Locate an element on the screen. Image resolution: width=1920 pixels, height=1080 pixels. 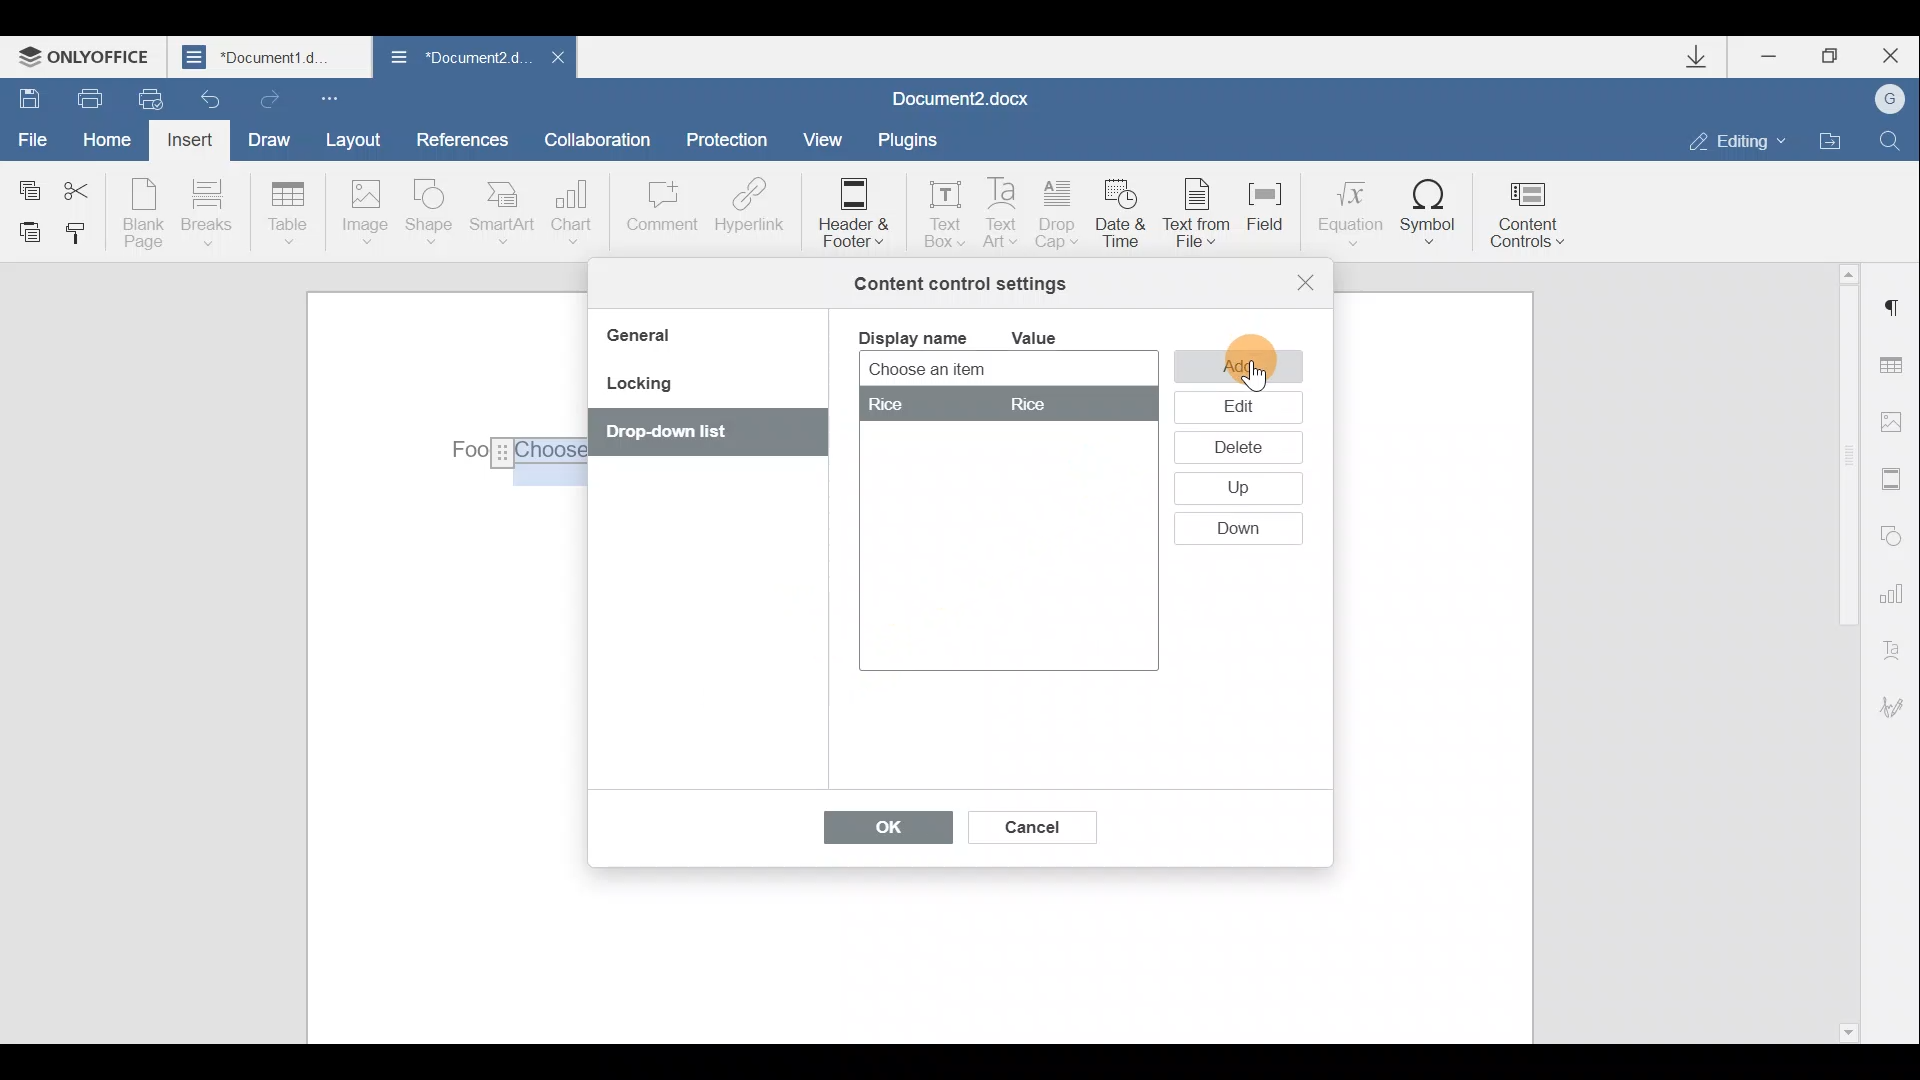
Value is located at coordinates (1050, 338).